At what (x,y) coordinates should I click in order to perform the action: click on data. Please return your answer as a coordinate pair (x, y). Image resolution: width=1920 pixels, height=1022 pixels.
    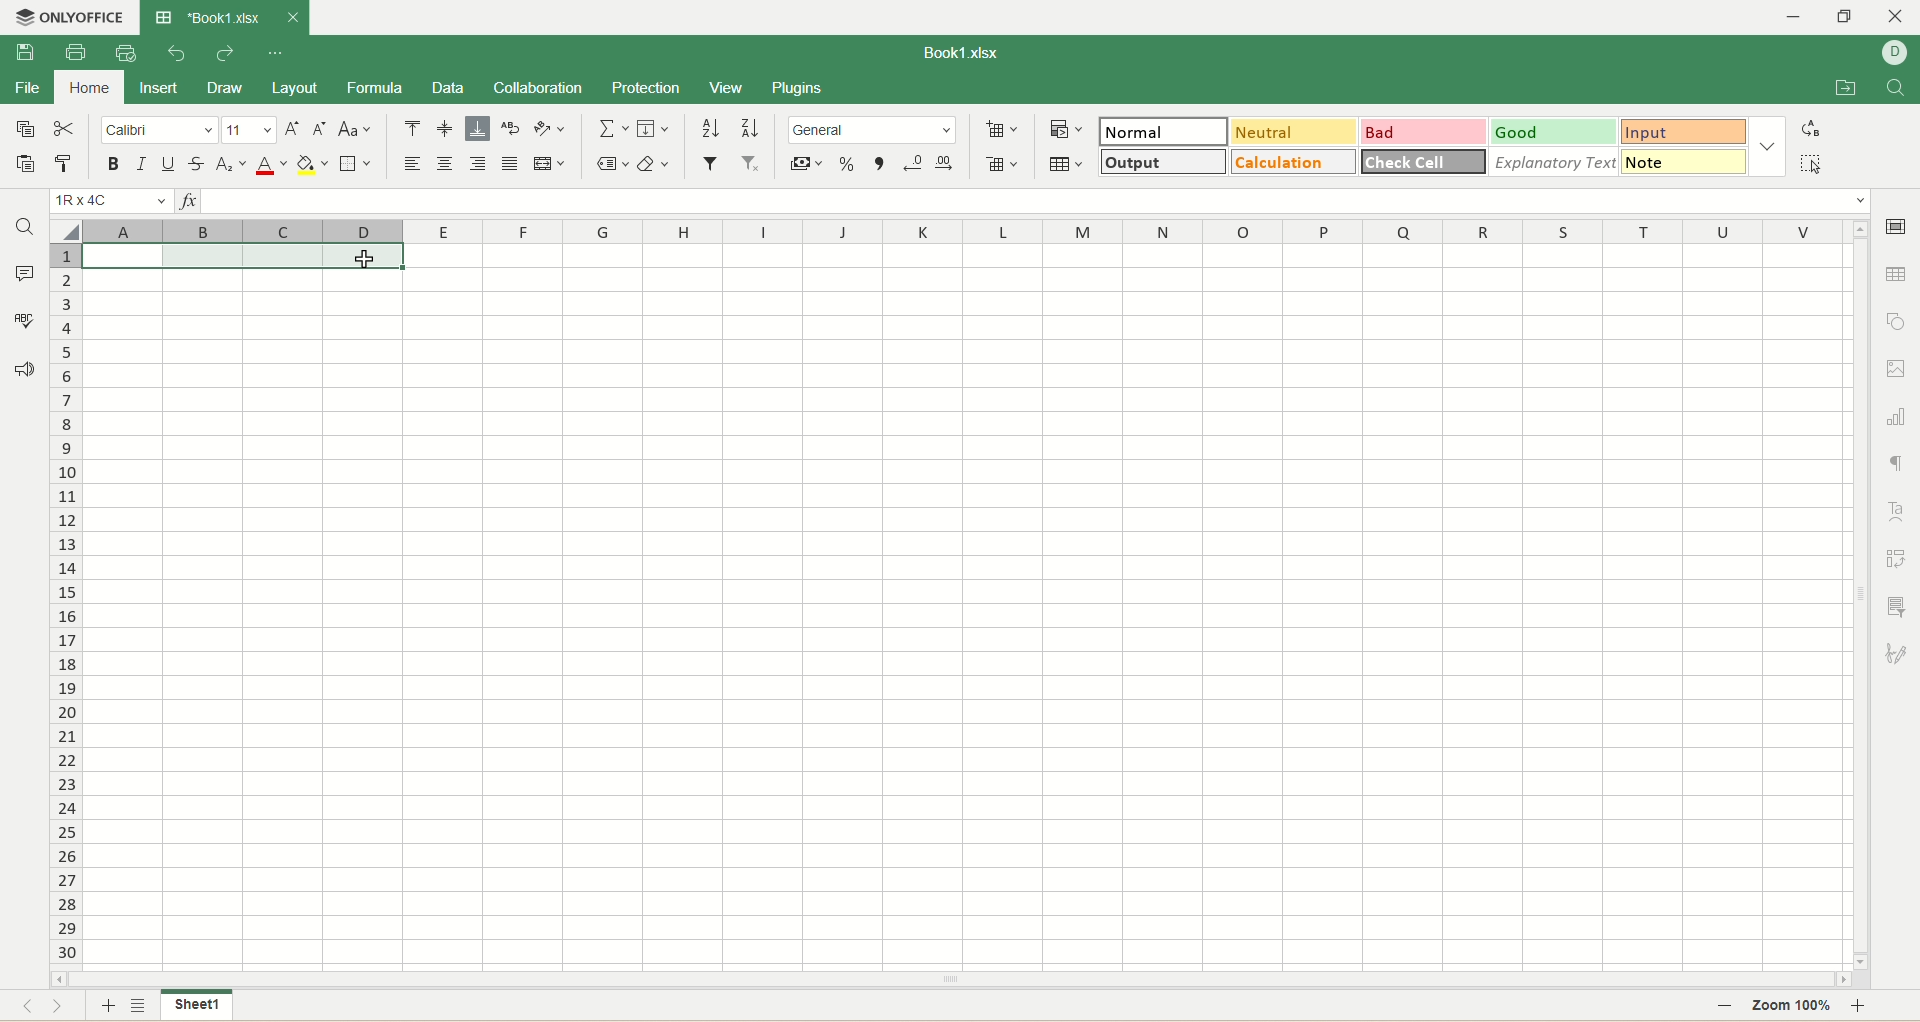
    Looking at the image, I should click on (446, 90).